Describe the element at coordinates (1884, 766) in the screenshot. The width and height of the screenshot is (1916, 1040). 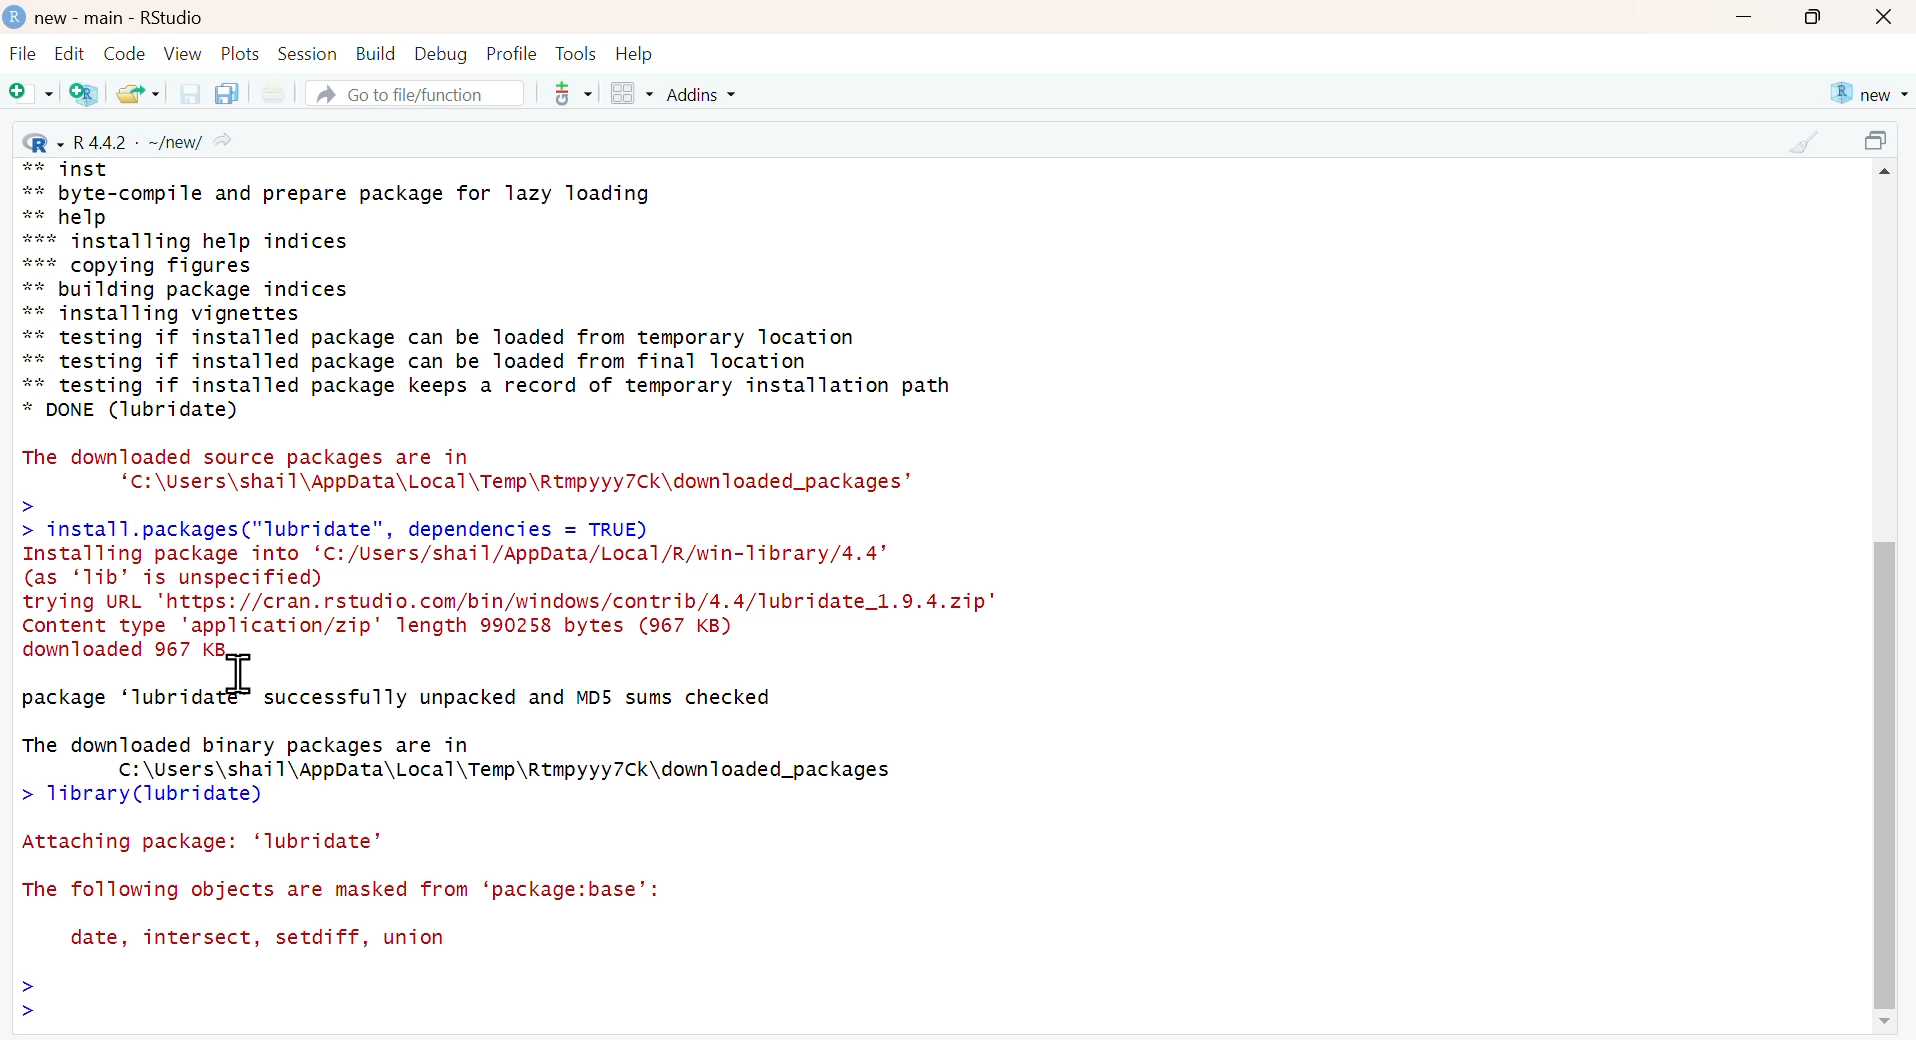
I see `scroll bar` at that location.